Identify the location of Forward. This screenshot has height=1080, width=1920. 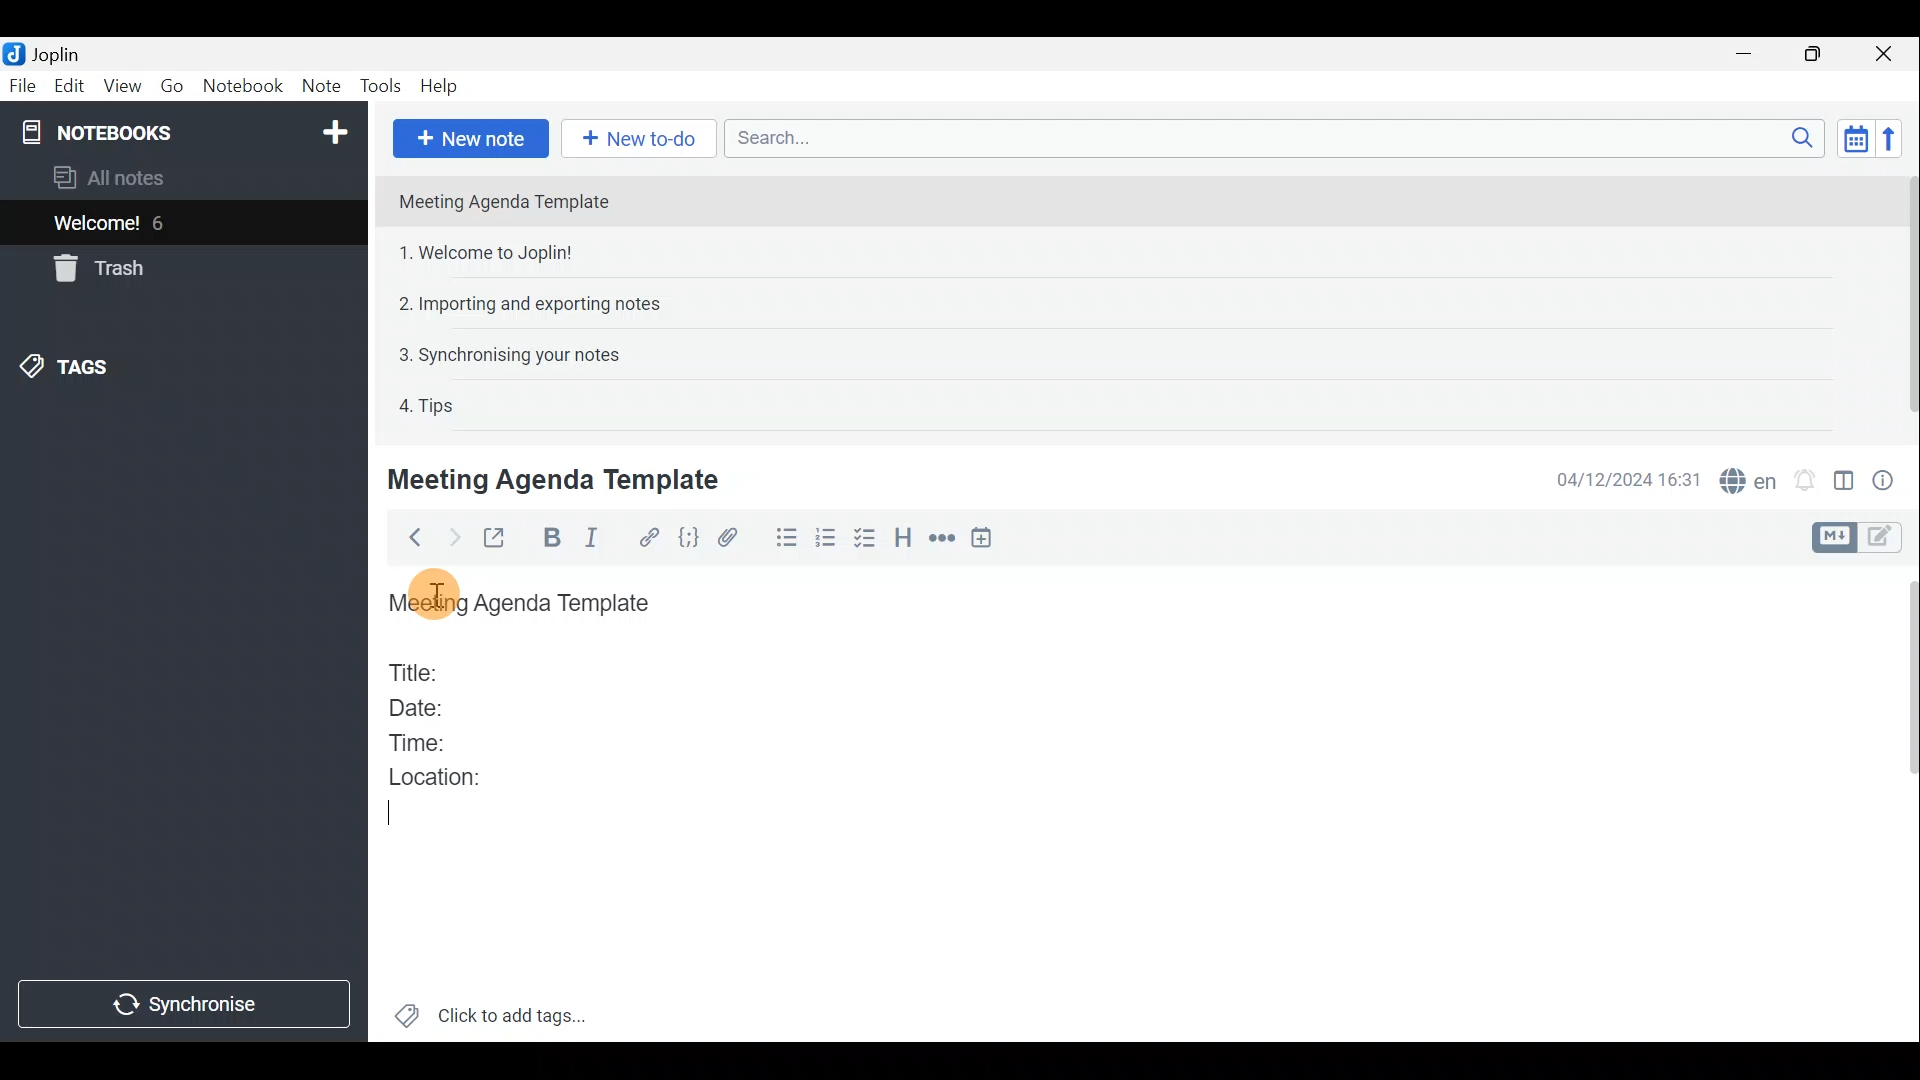
(451, 537).